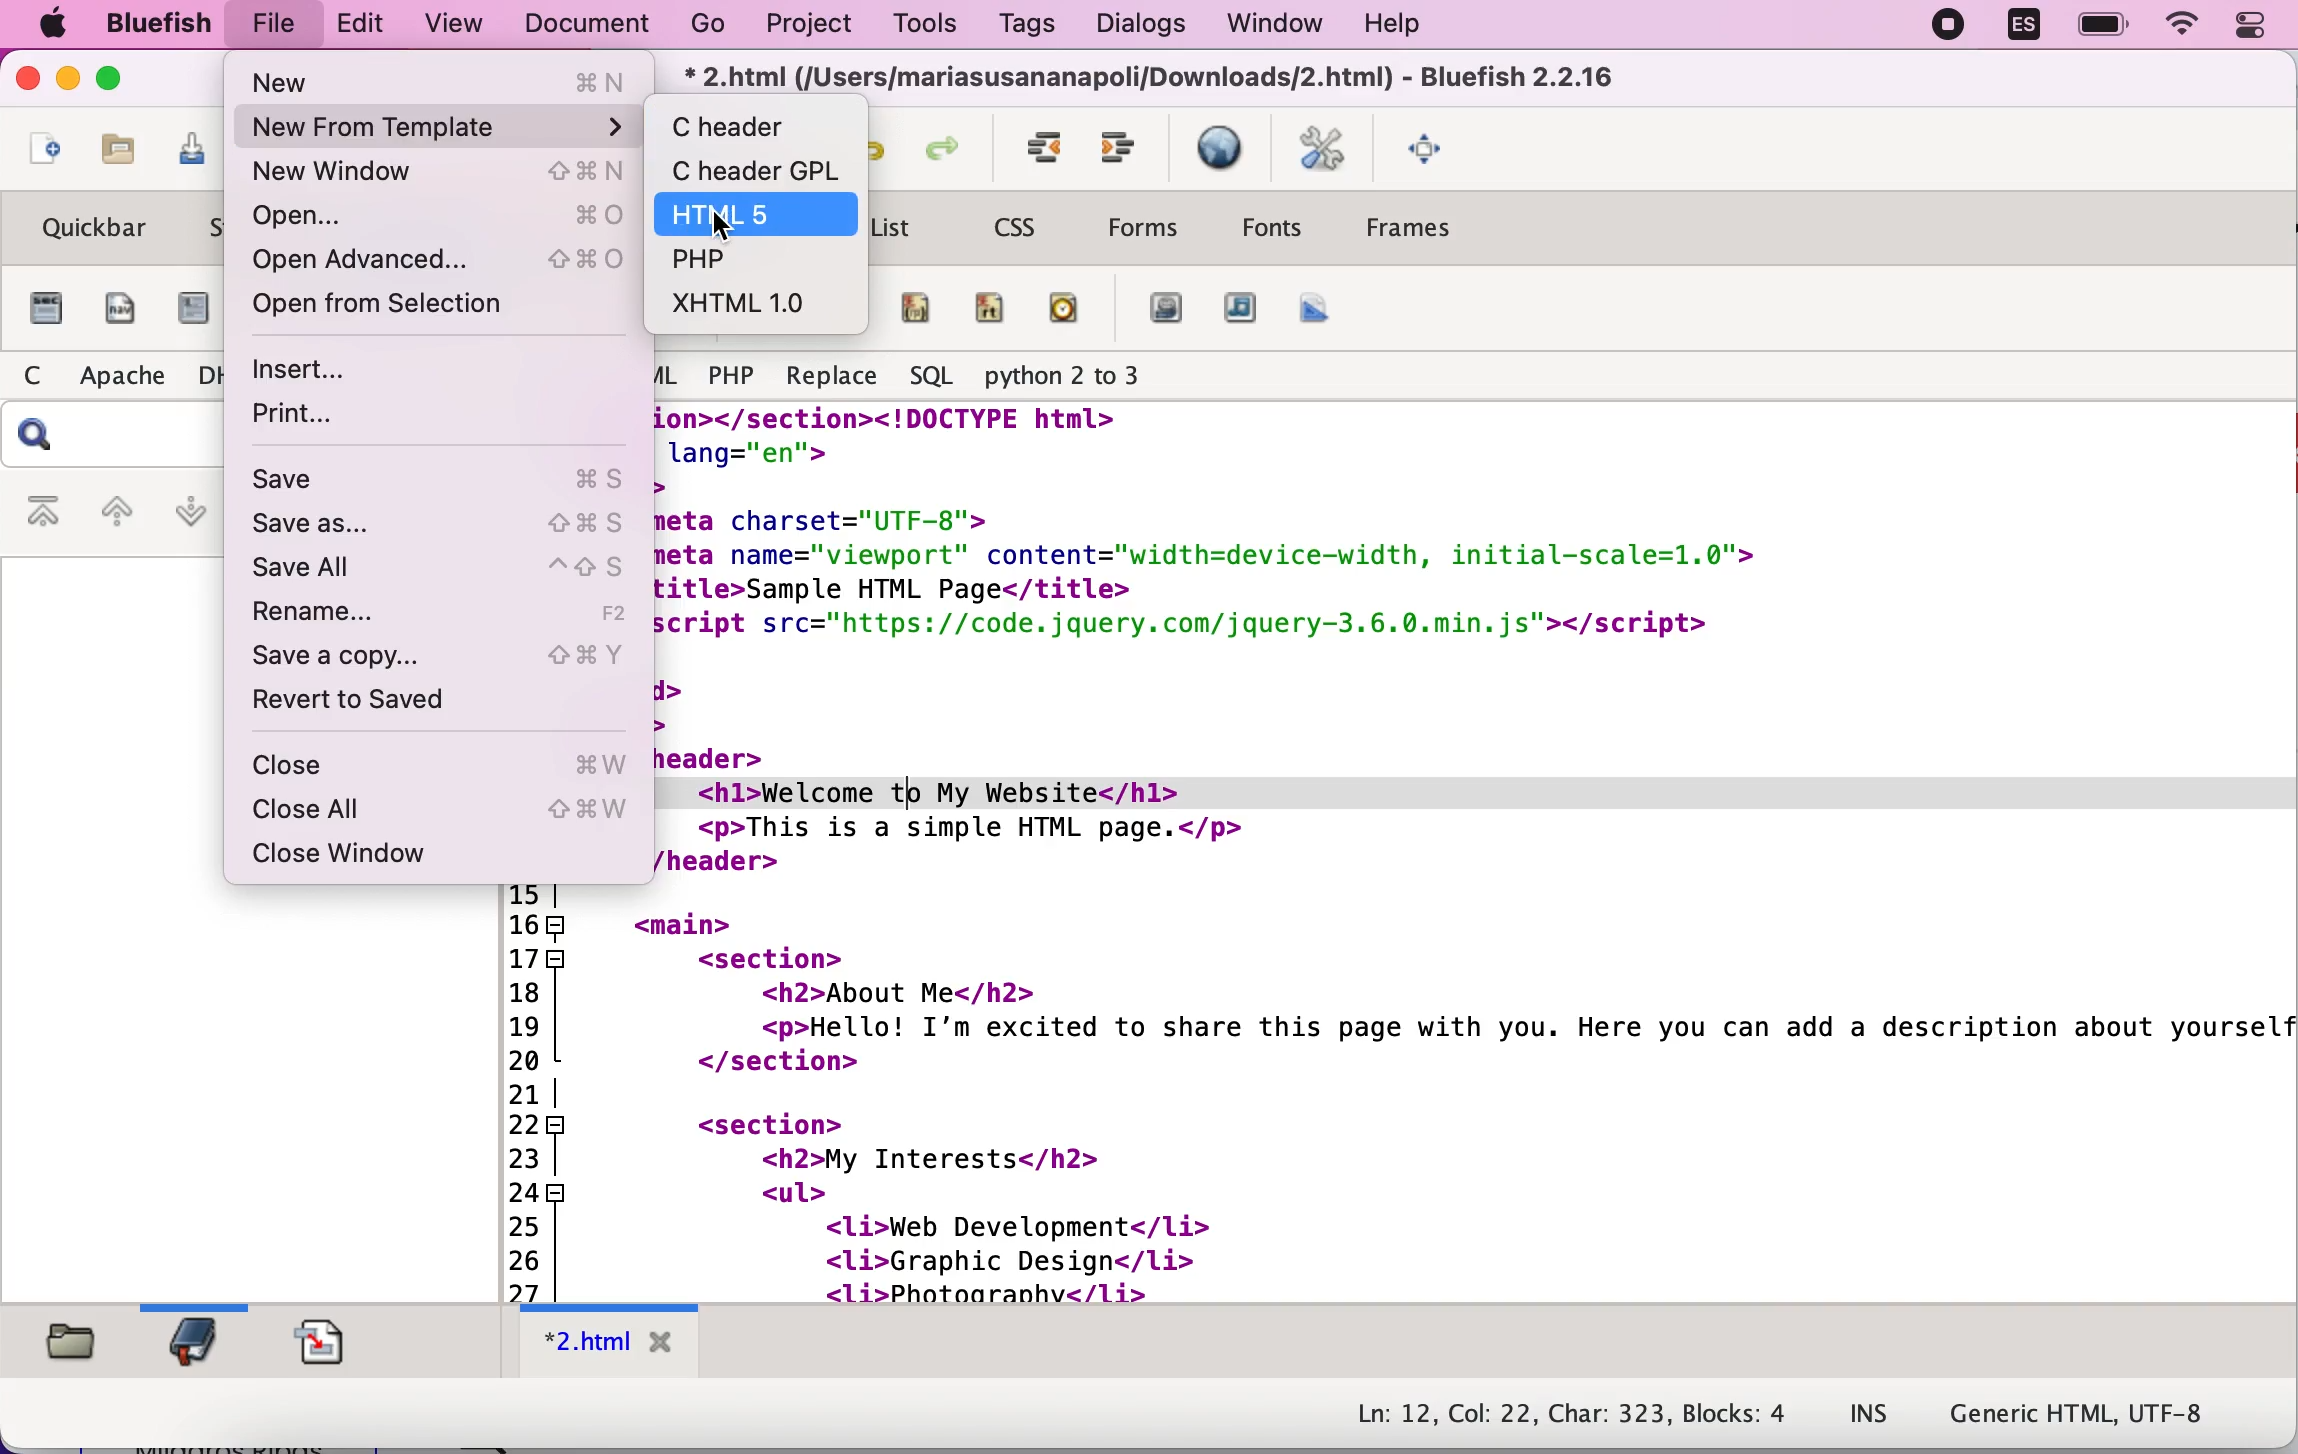 The image size is (2298, 1454). What do you see at coordinates (895, 231) in the screenshot?
I see `list` at bounding box center [895, 231].